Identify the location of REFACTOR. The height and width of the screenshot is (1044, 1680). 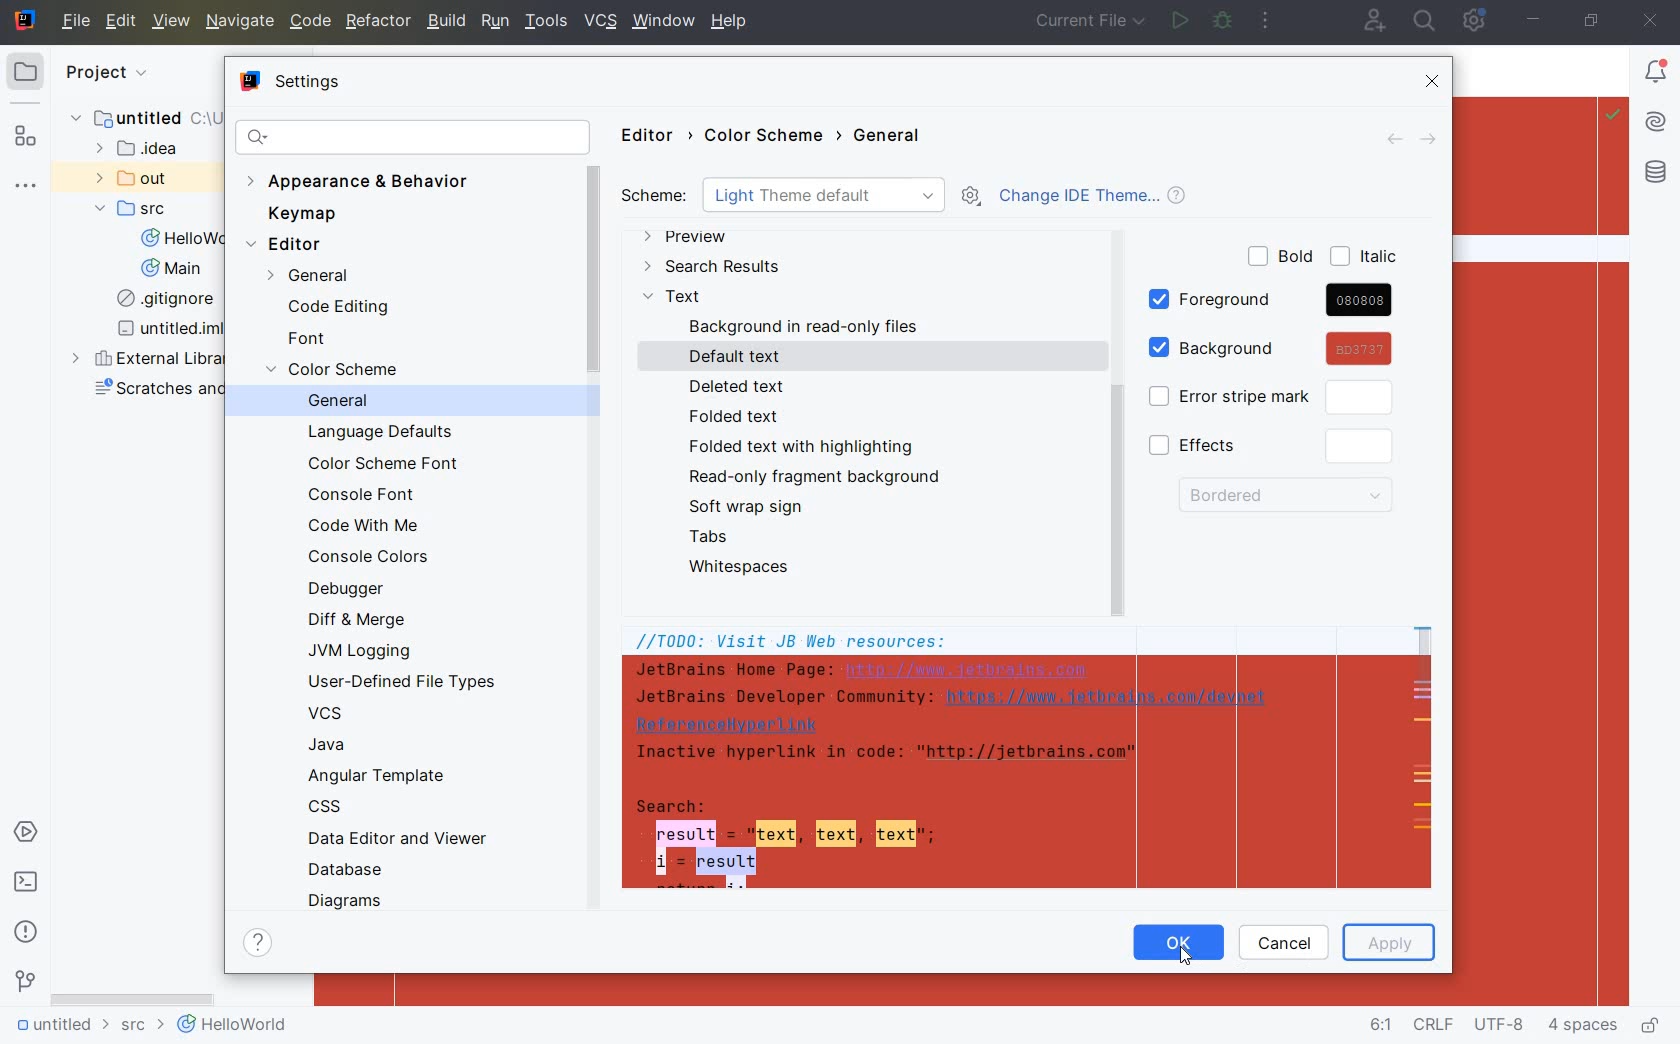
(376, 24).